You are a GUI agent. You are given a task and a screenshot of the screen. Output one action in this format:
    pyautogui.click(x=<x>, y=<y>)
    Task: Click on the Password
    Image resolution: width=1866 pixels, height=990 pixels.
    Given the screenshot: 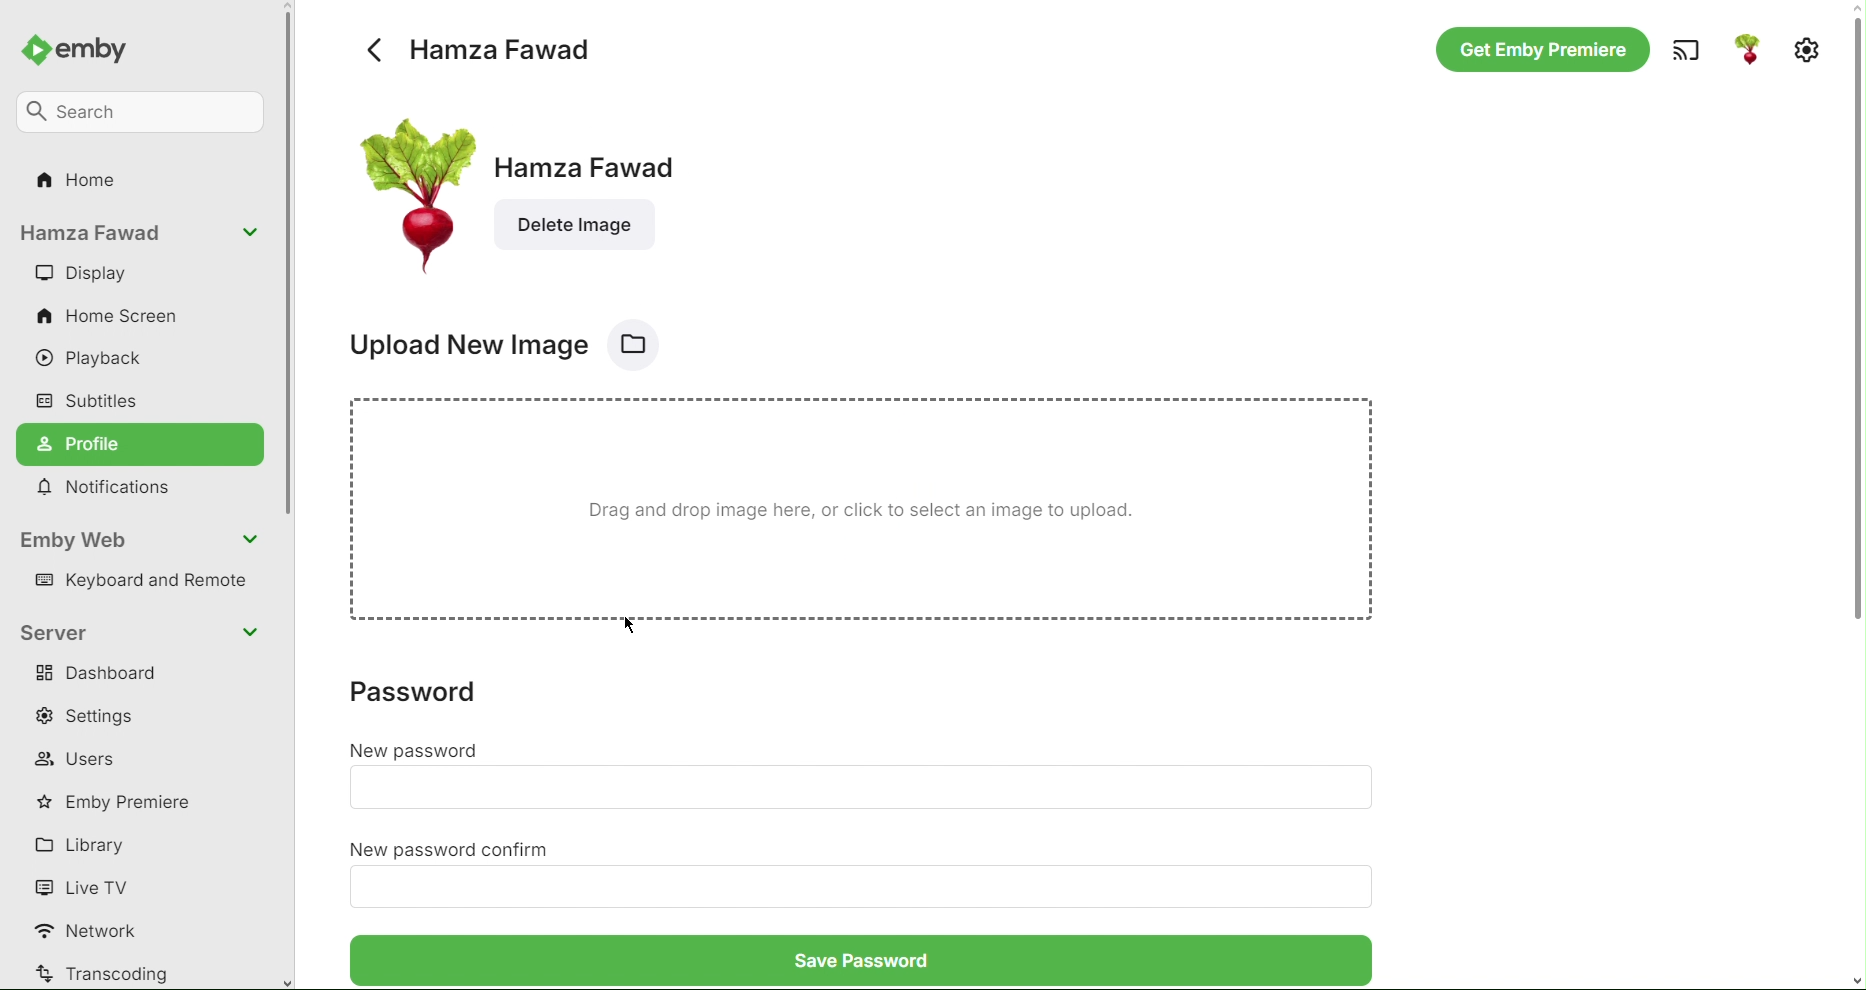 What is the action you would take?
    pyautogui.click(x=431, y=701)
    